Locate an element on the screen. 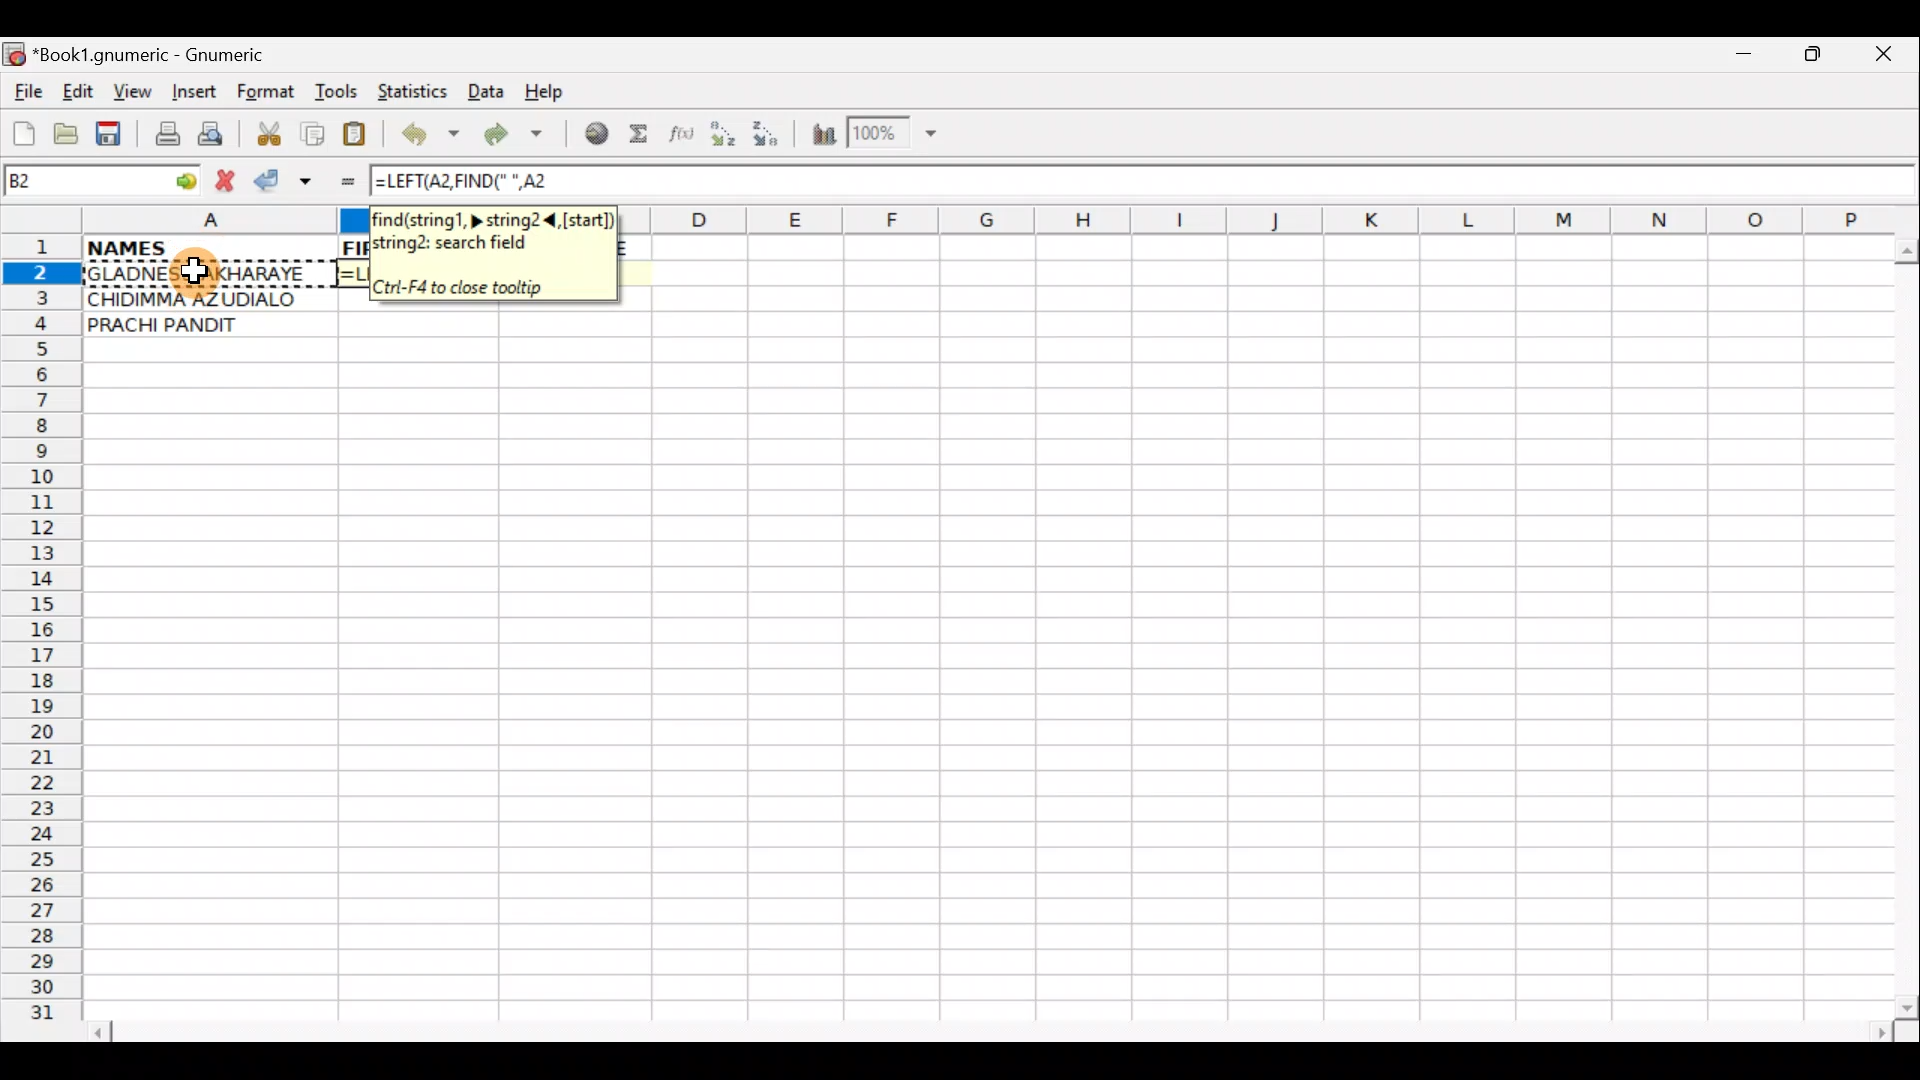  View is located at coordinates (127, 91).